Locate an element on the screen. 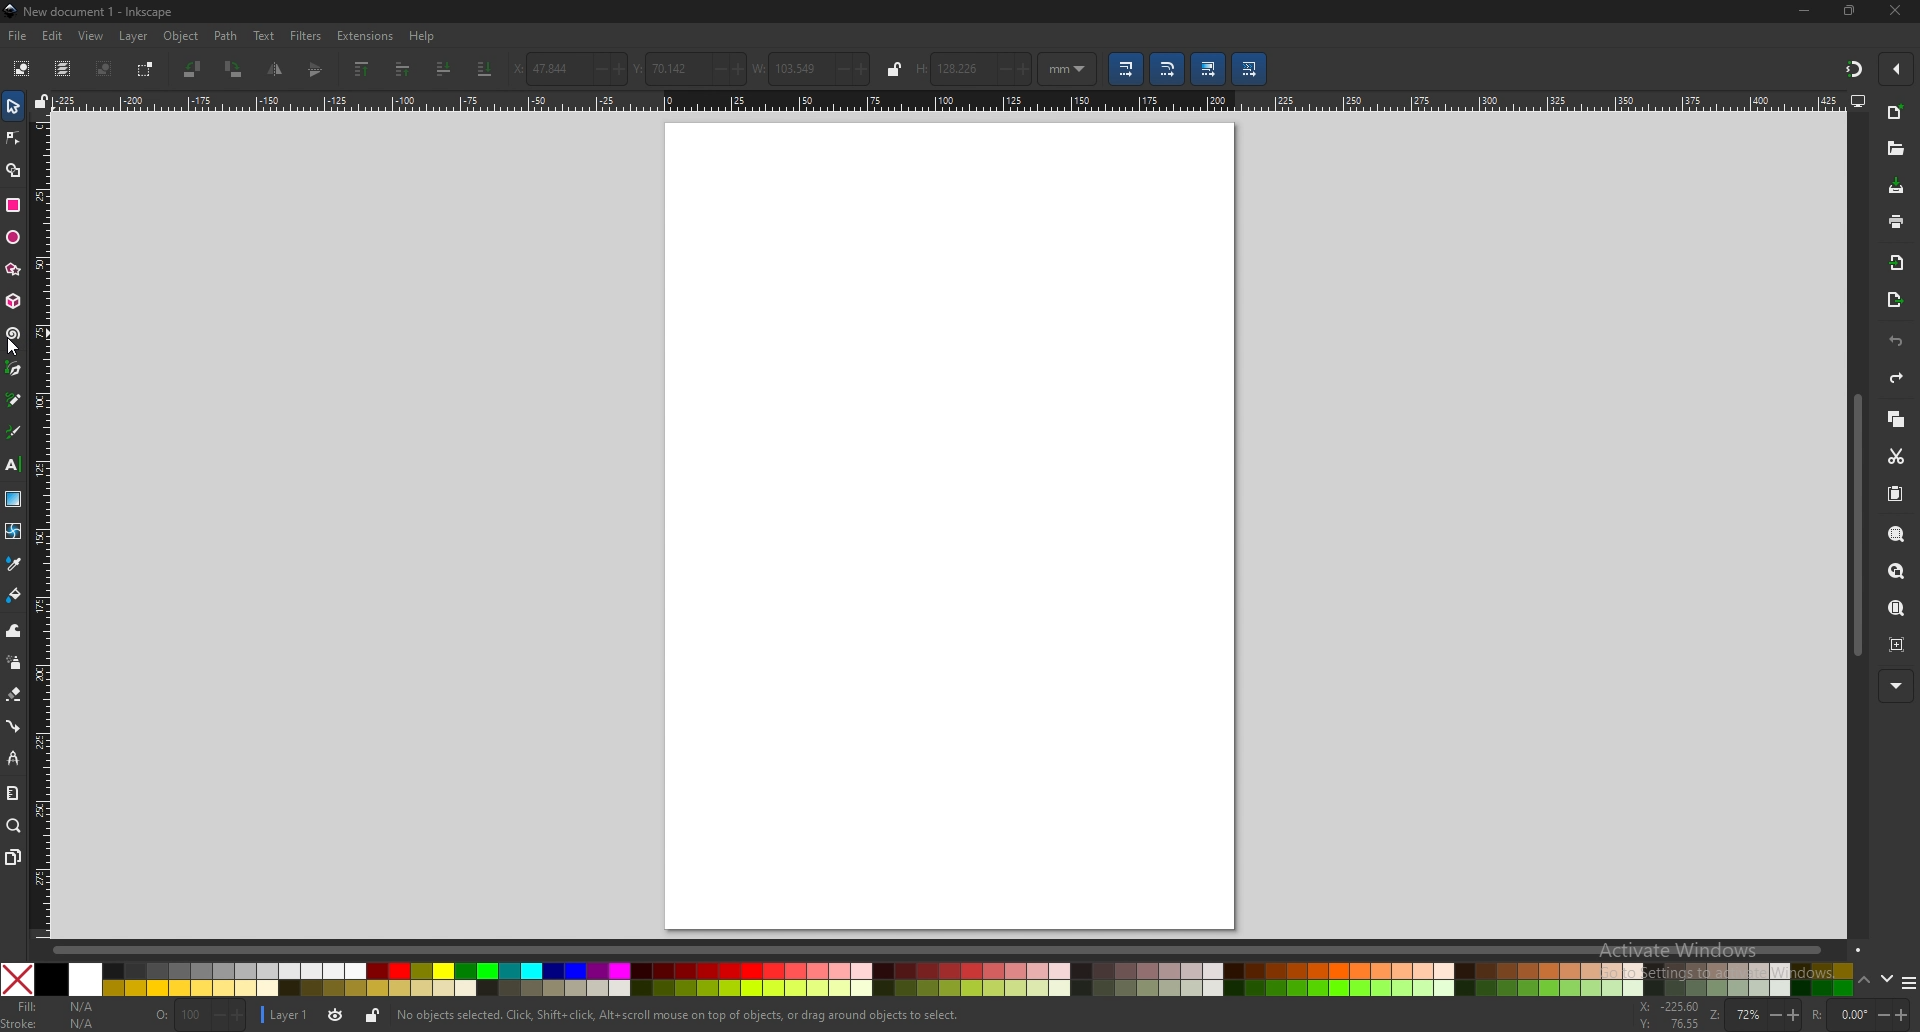 This screenshot has height=1032, width=1920. ellipse is located at coordinates (13, 236).